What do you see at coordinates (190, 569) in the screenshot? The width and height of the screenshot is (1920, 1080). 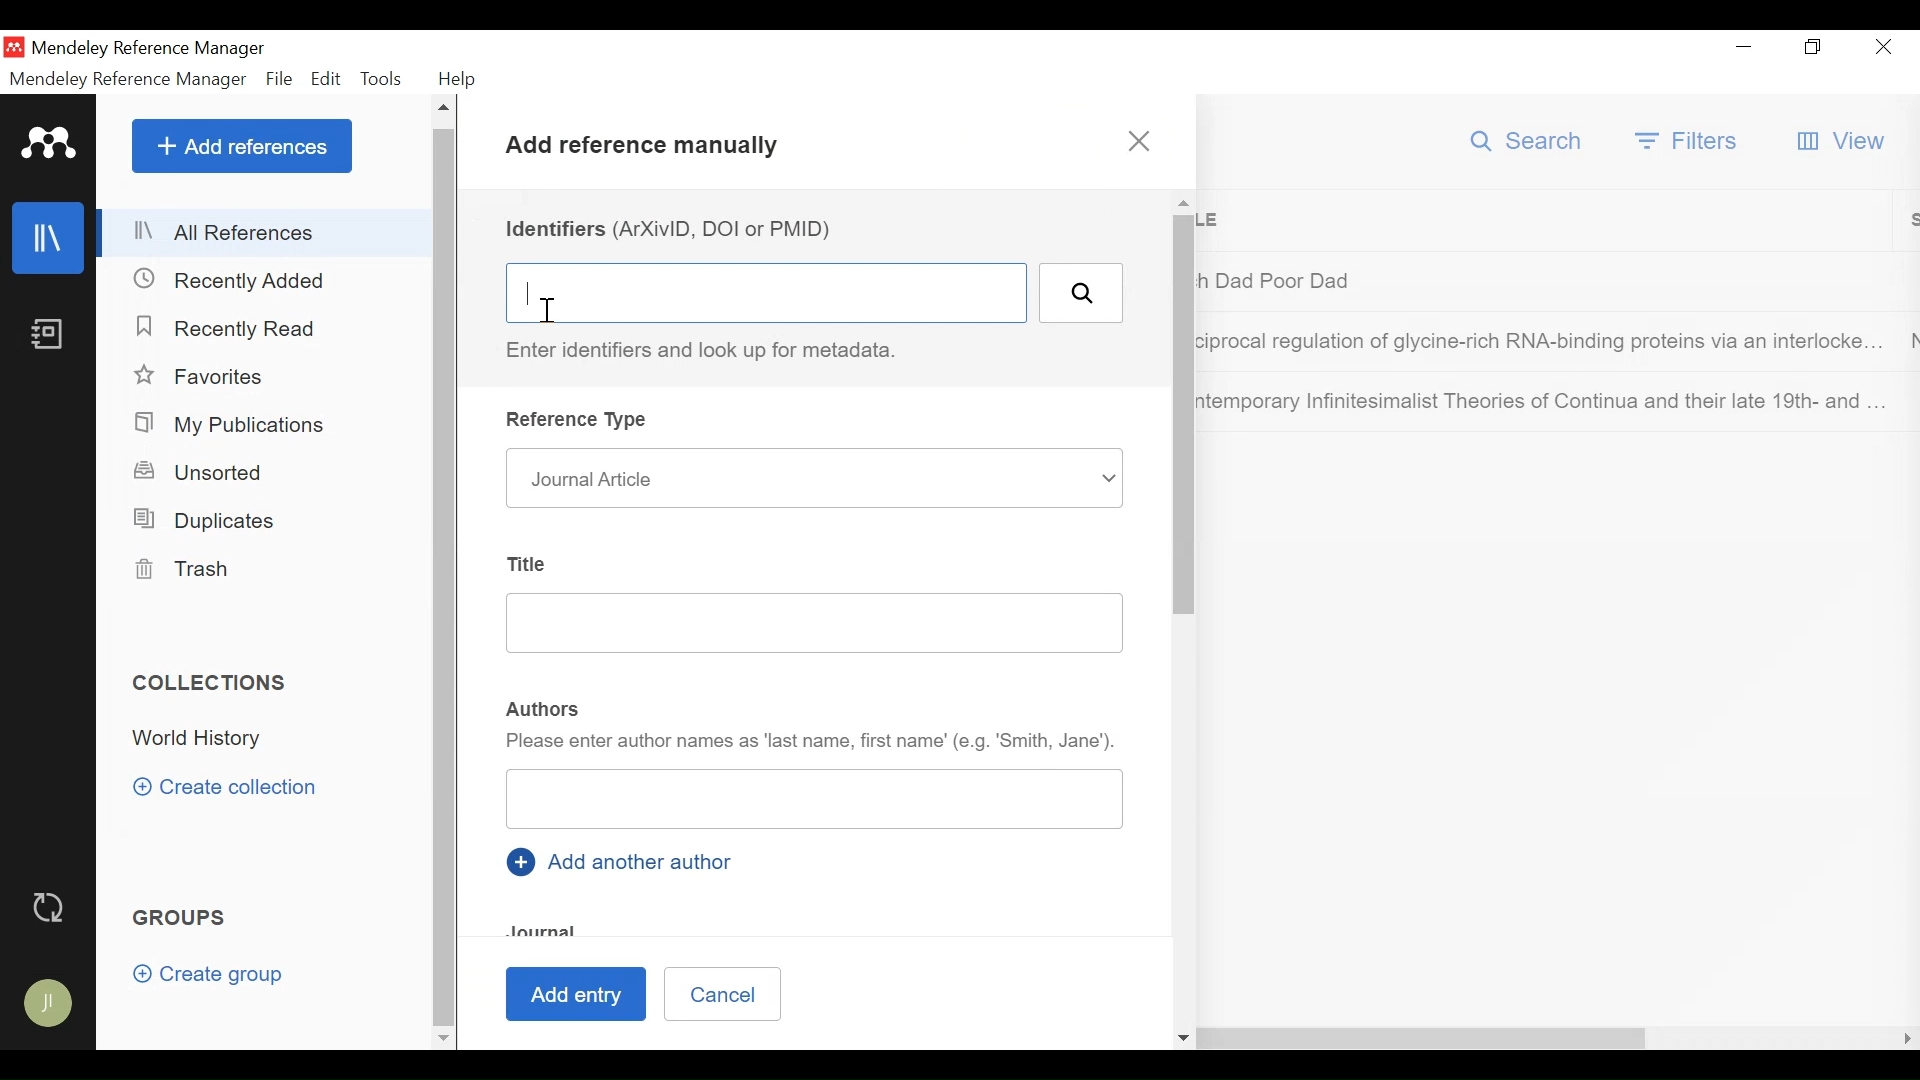 I see `Trash` at bounding box center [190, 569].